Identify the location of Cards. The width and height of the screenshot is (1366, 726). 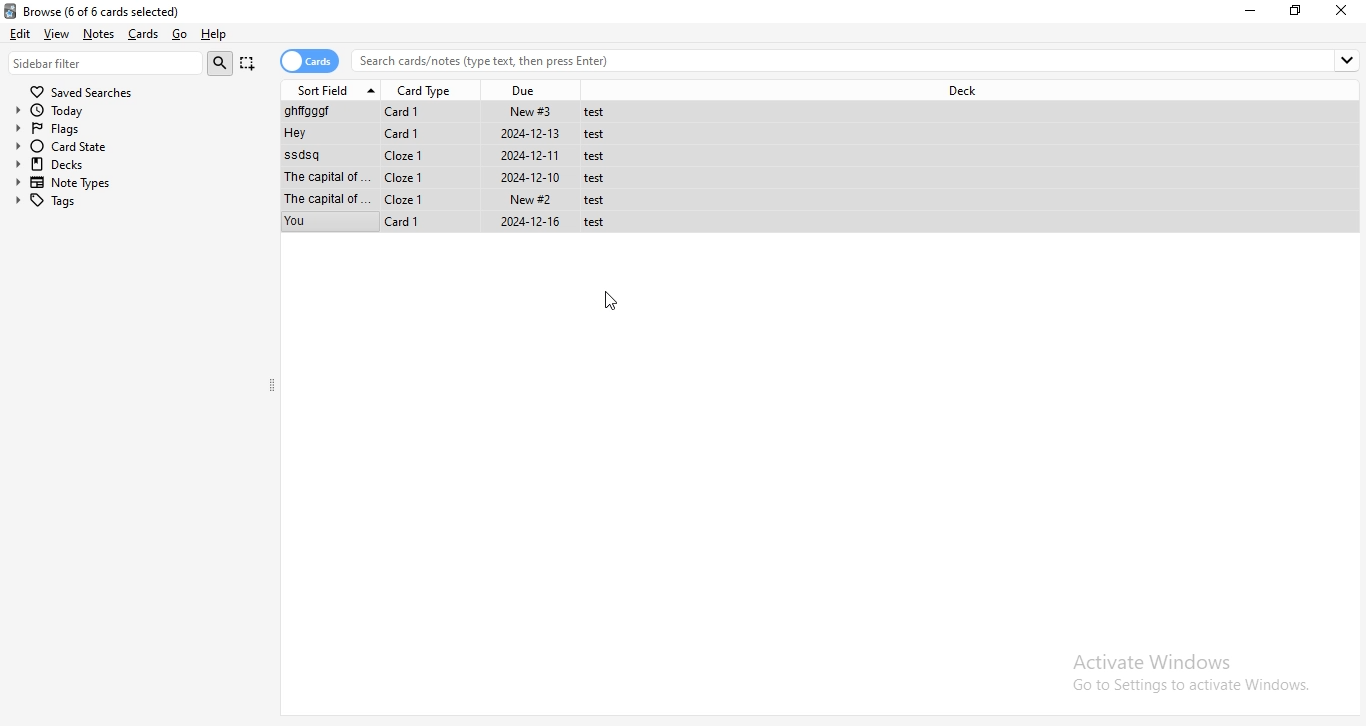
(146, 34).